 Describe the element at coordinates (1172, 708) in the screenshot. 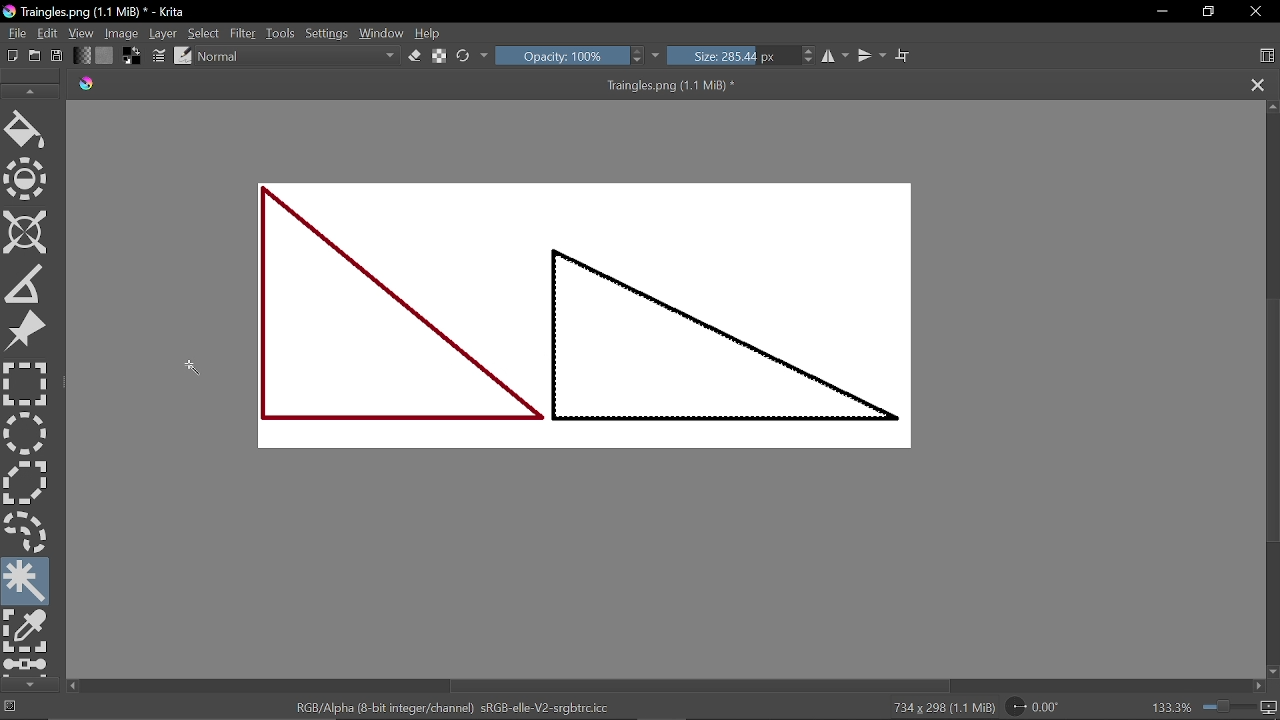

I see `133.3%` at that location.